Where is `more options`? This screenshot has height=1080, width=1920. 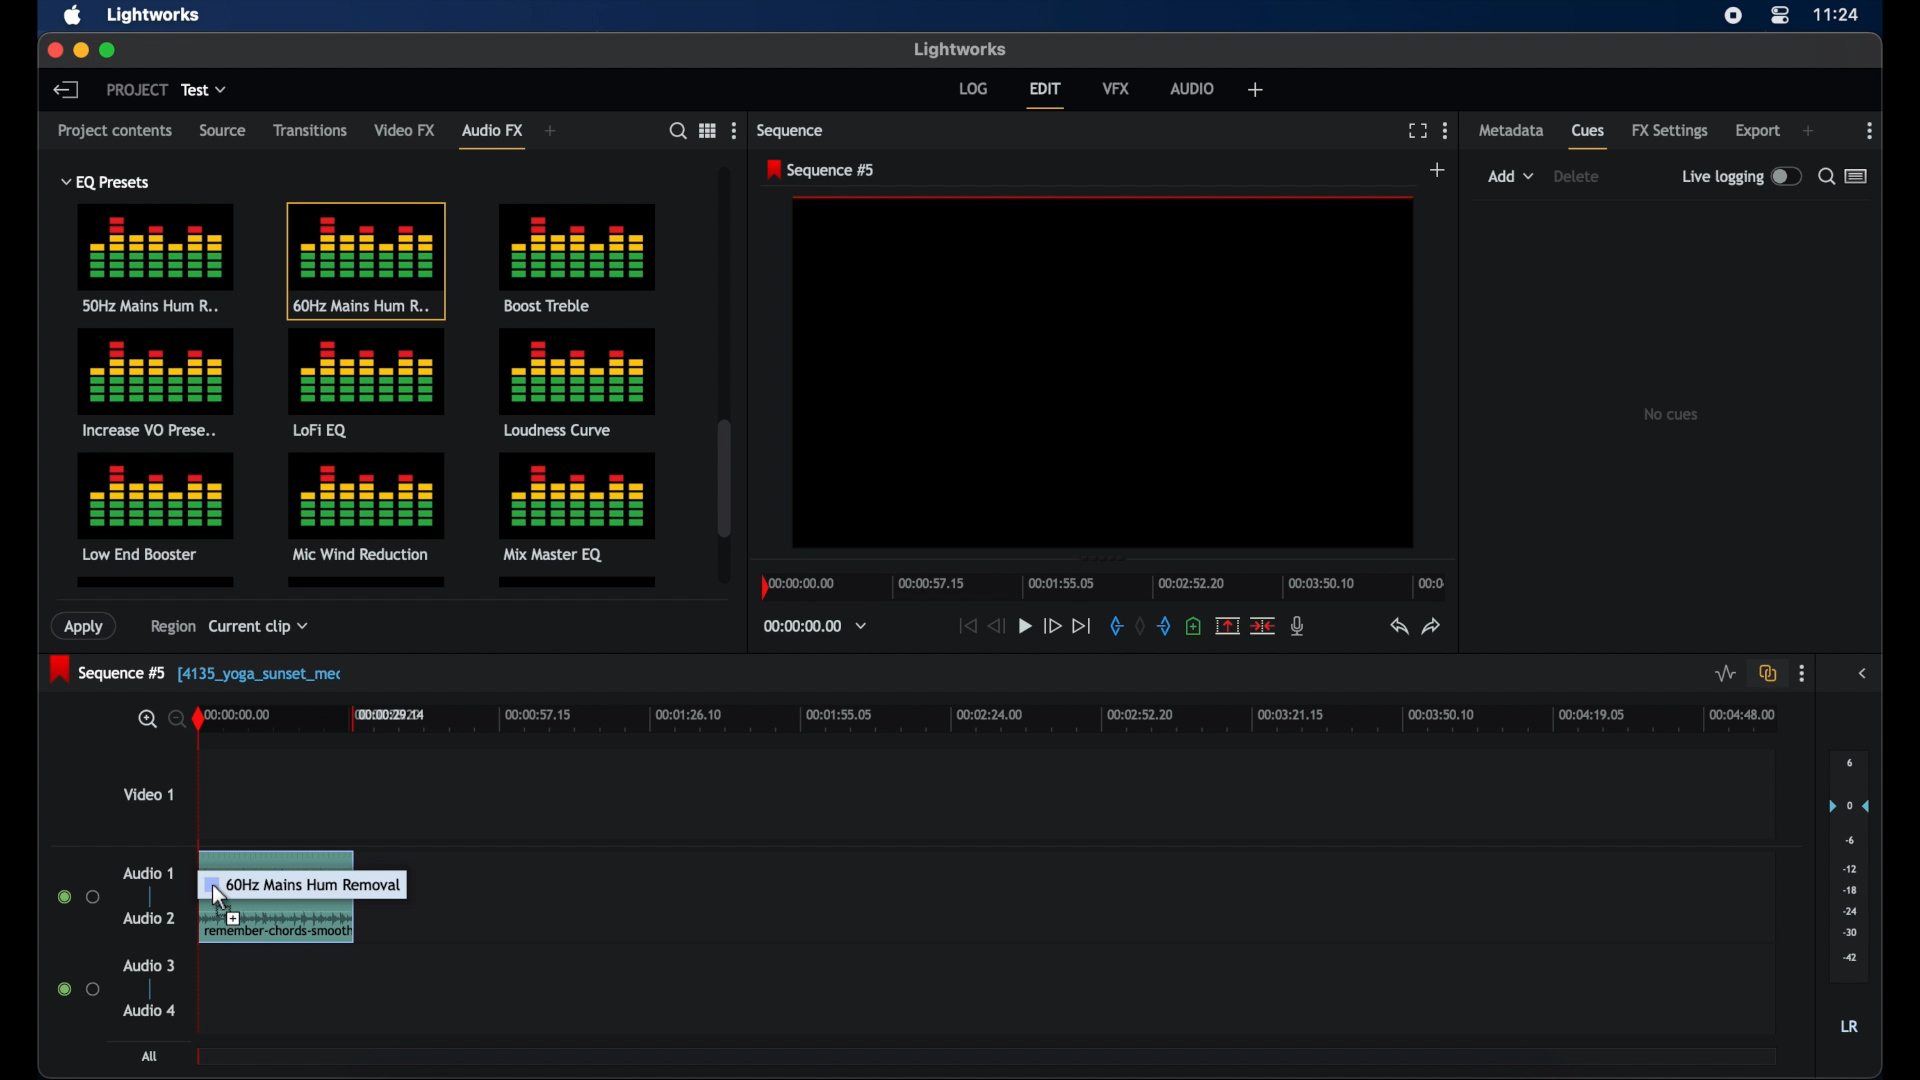 more options is located at coordinates (733, 130).